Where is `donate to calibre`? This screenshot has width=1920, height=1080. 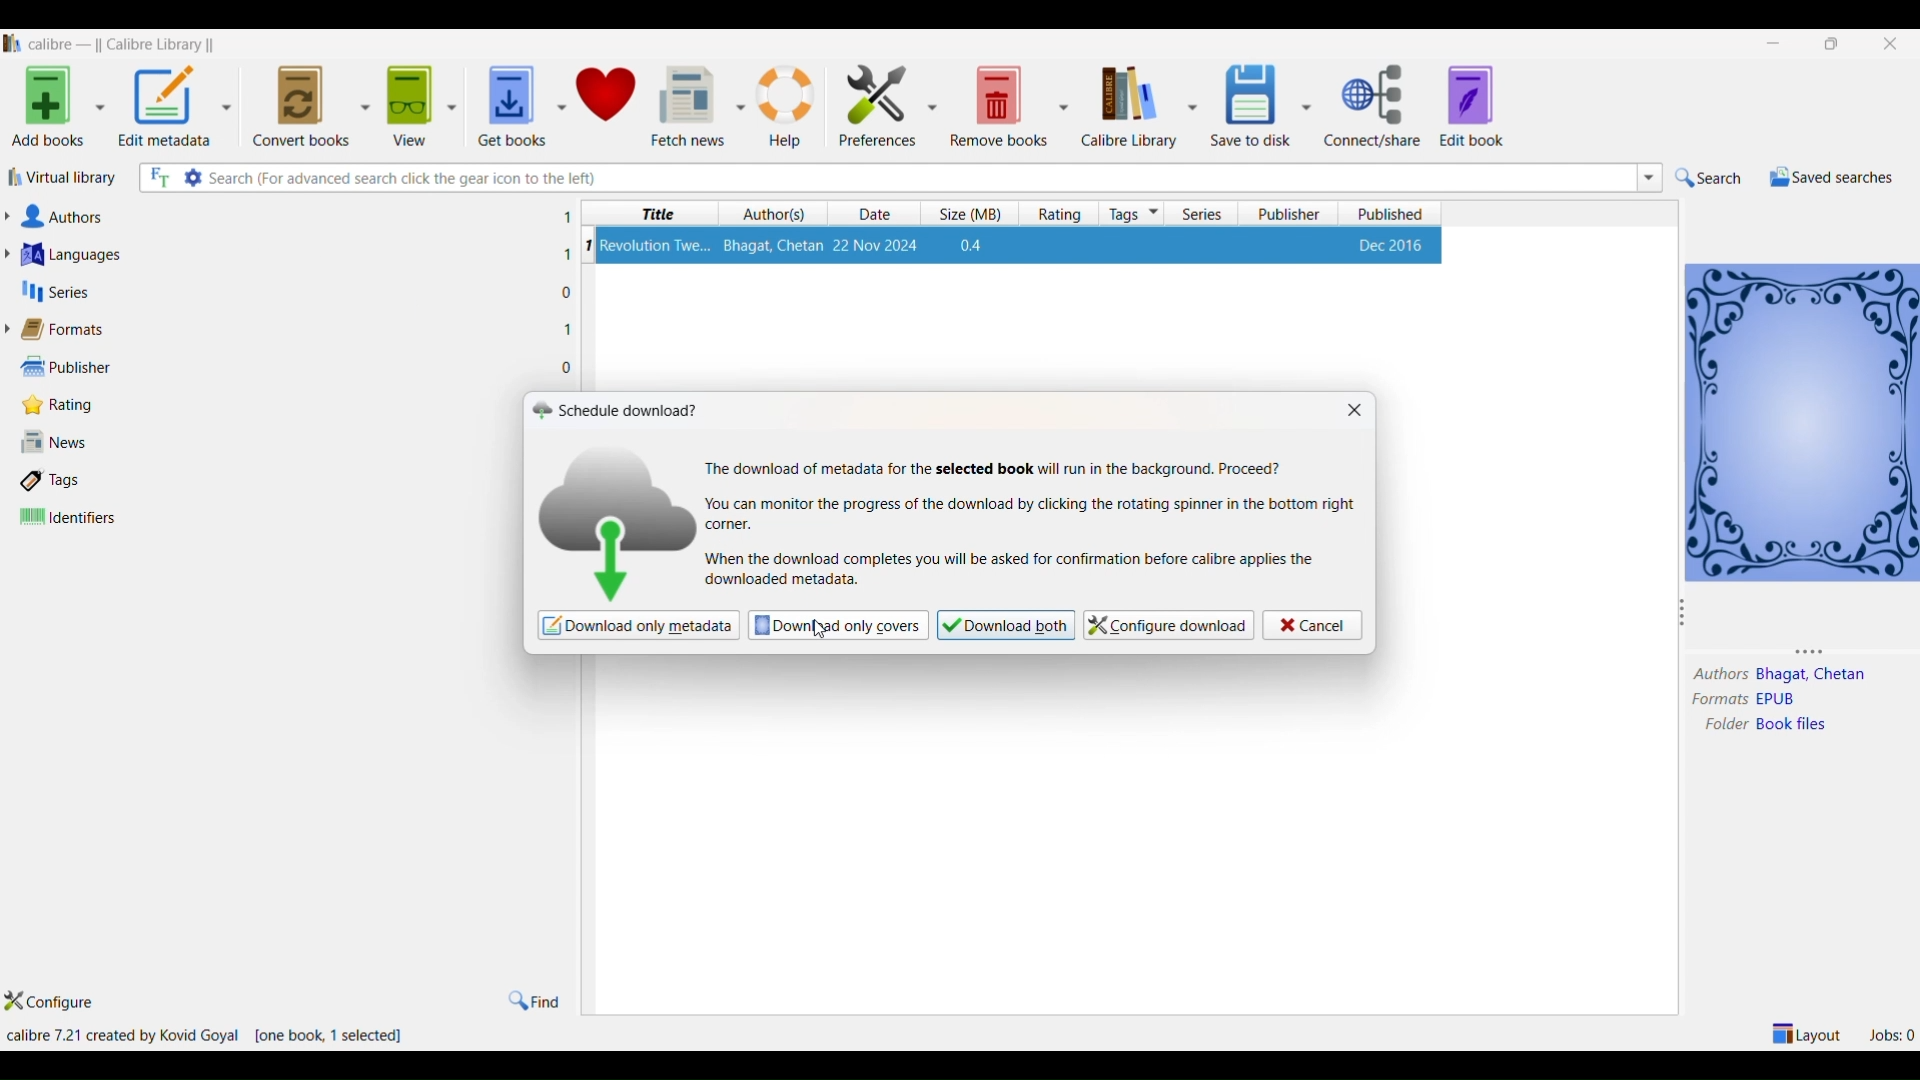 donate to calibre is located at coordinates (608, 97).